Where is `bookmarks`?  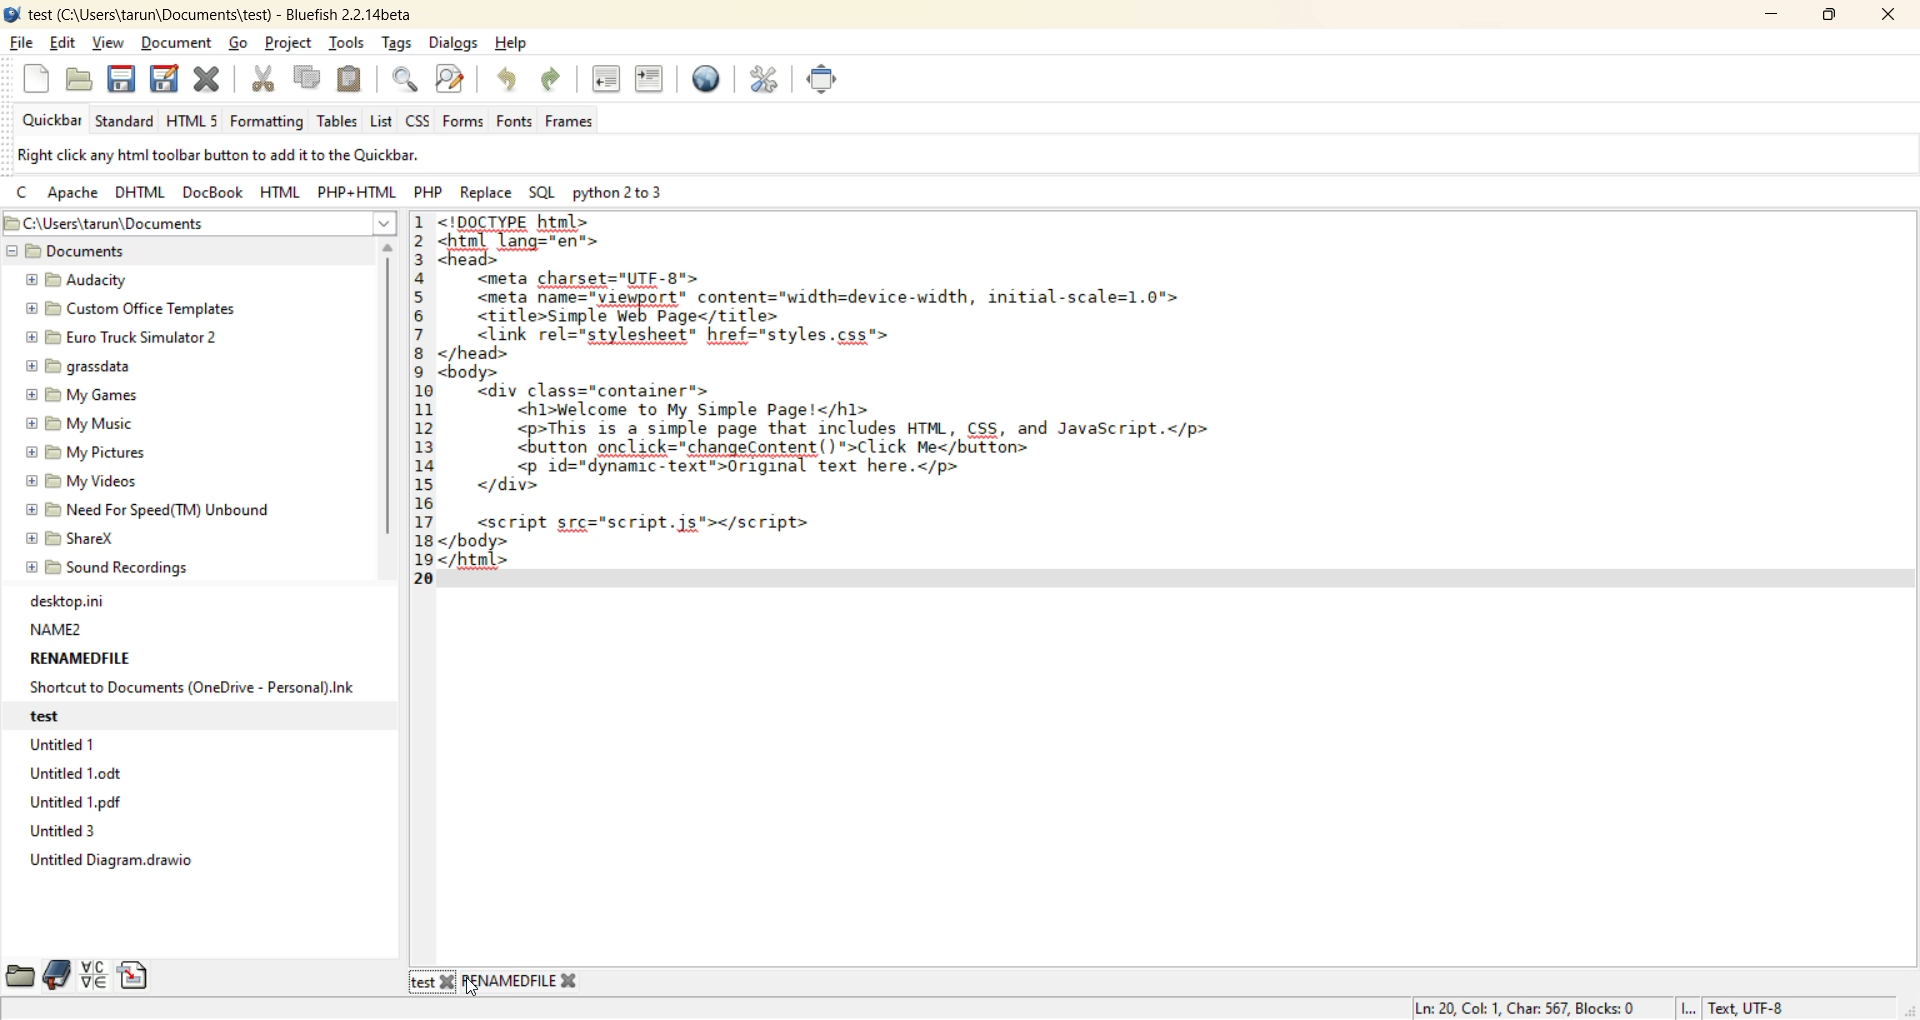 bookmarks is located at coordinates (54, 979).